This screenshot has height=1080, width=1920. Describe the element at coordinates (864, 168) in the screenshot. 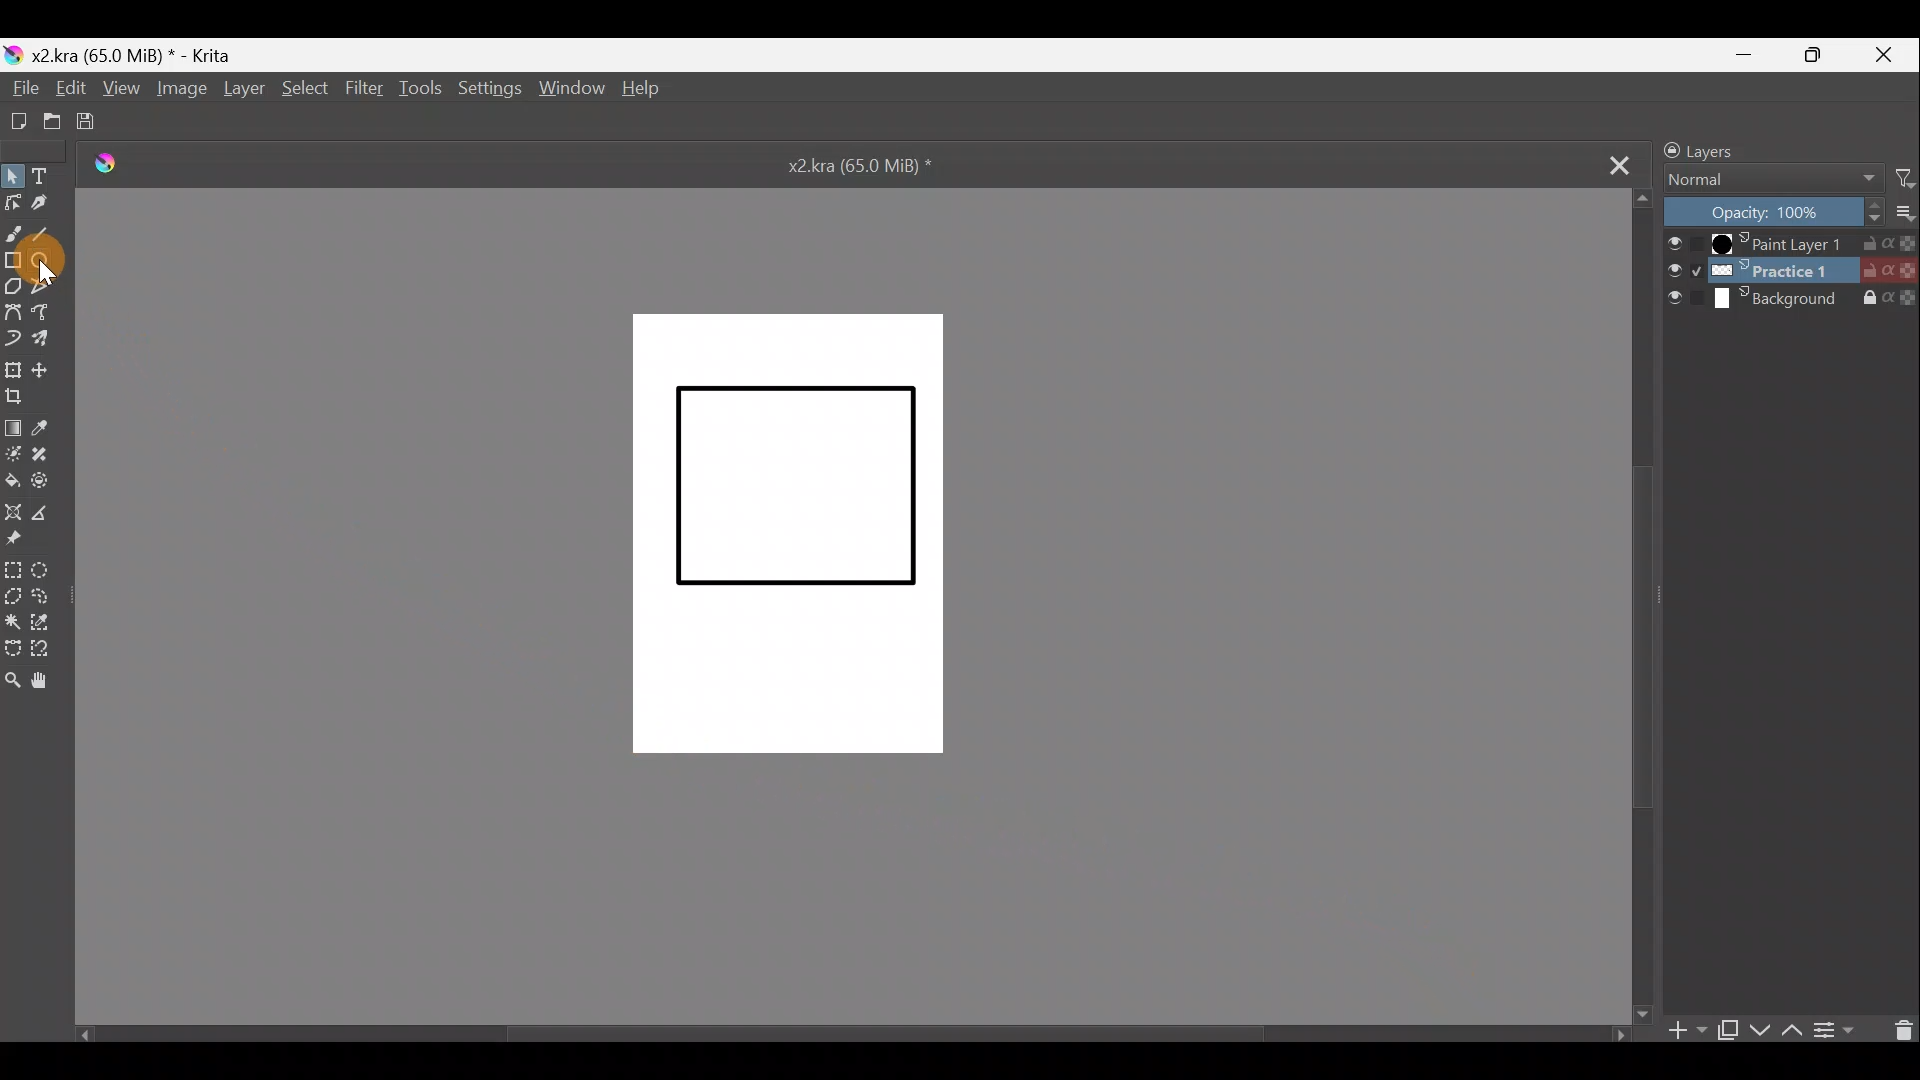

I see `x2.kra (65.0 MiB) *` at that location.